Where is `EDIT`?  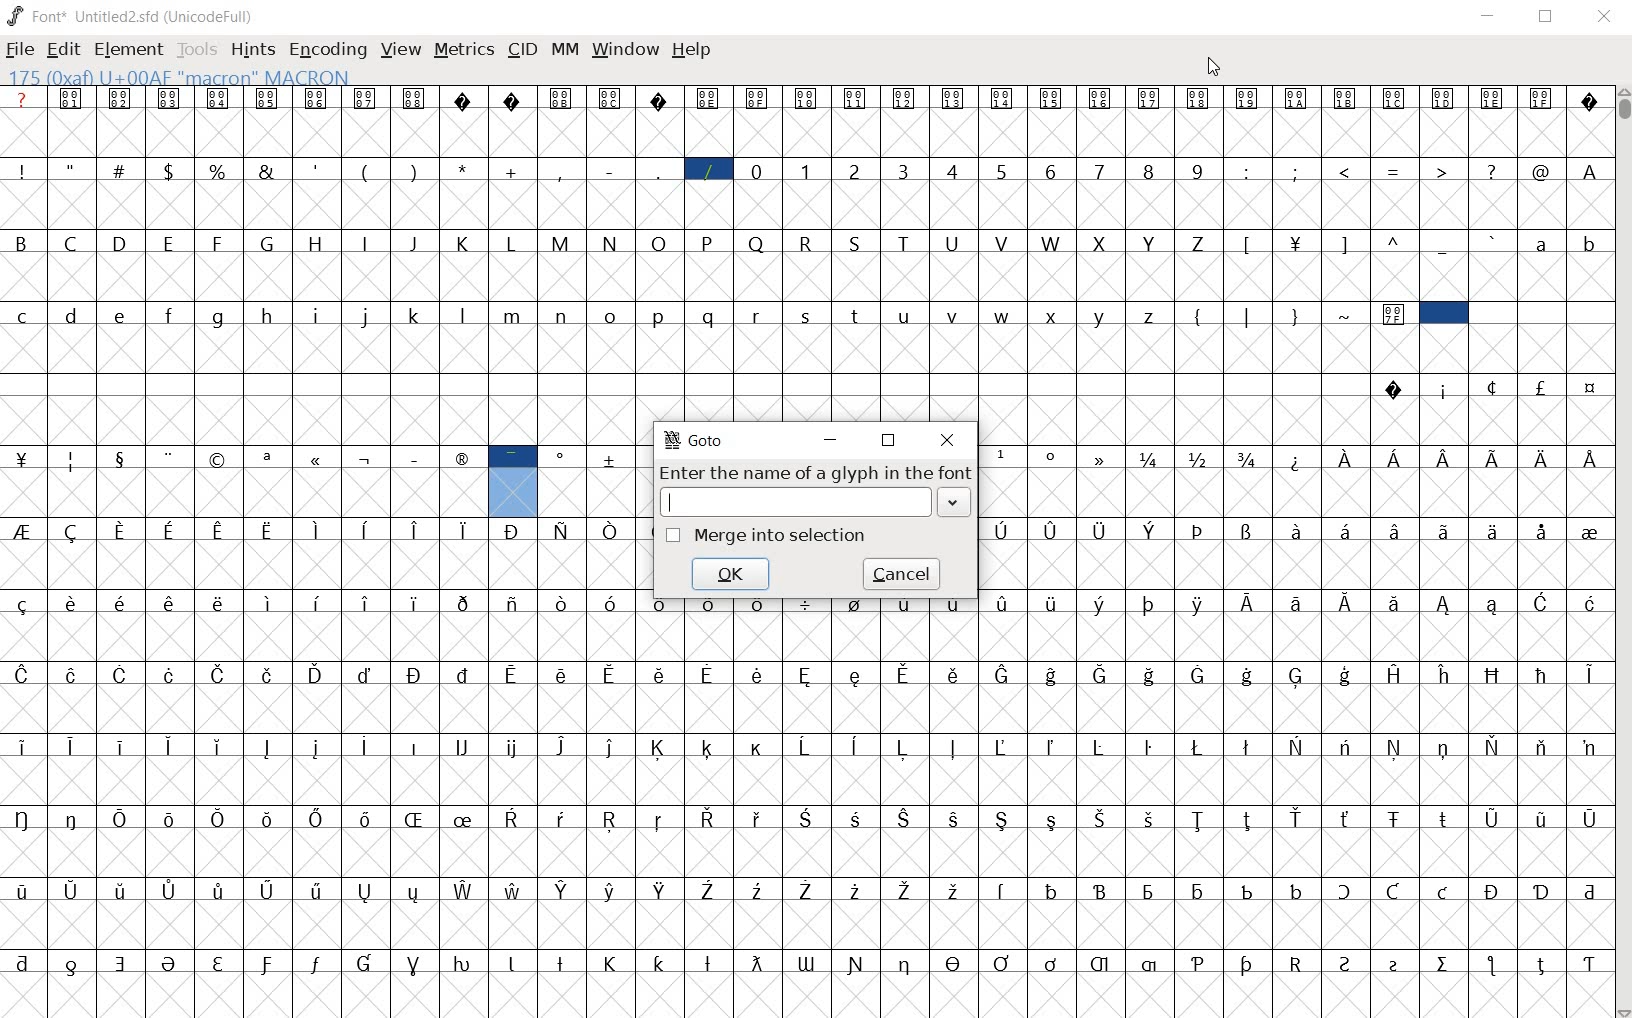 EDIT is located at coordinates (63, 49).